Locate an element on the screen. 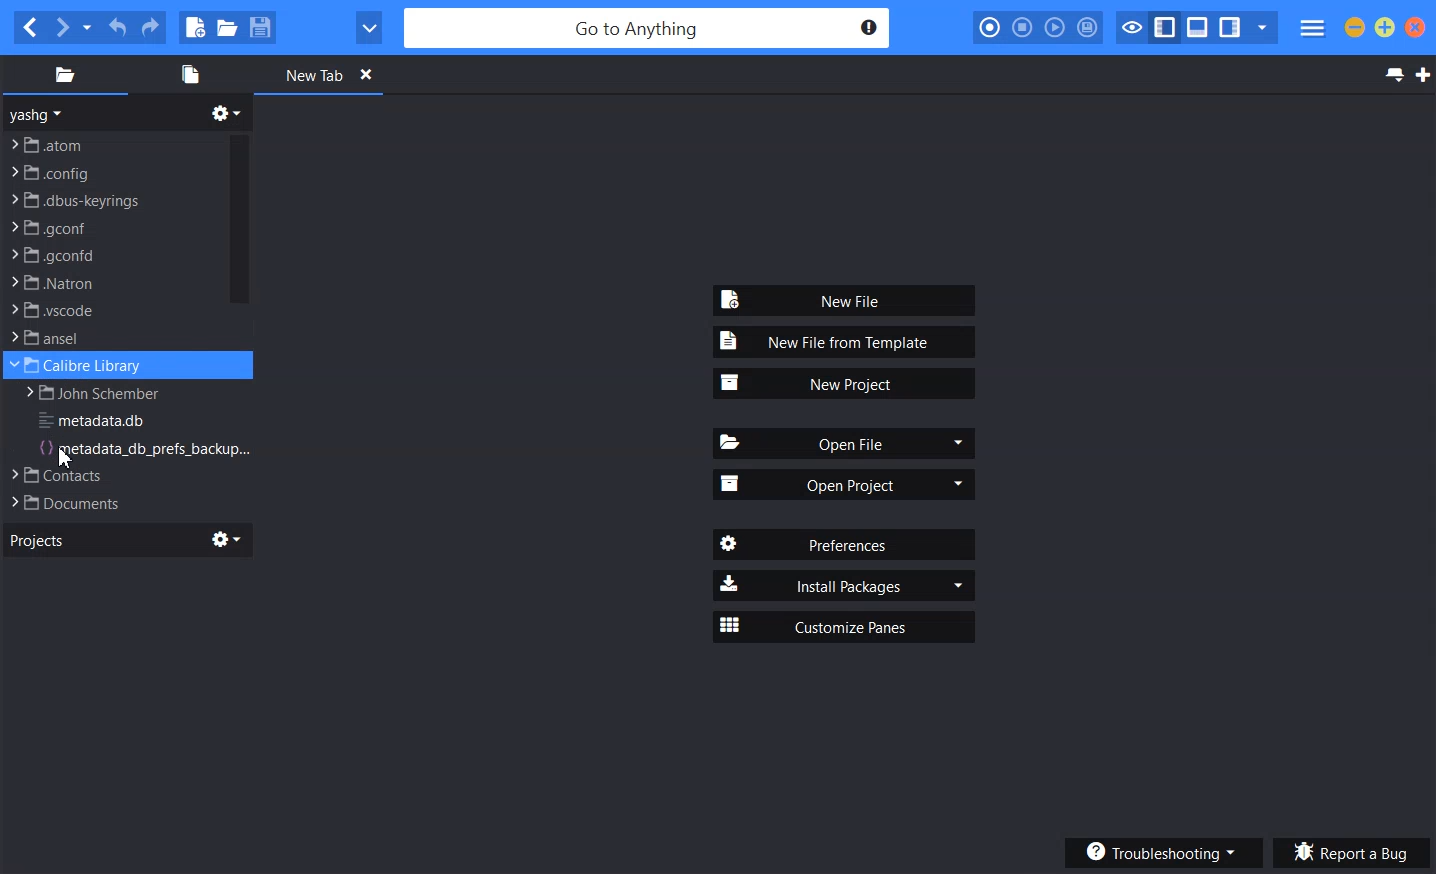 The width and height of the screenshot is (1436, 874). File is located at coordinates (142, 449).